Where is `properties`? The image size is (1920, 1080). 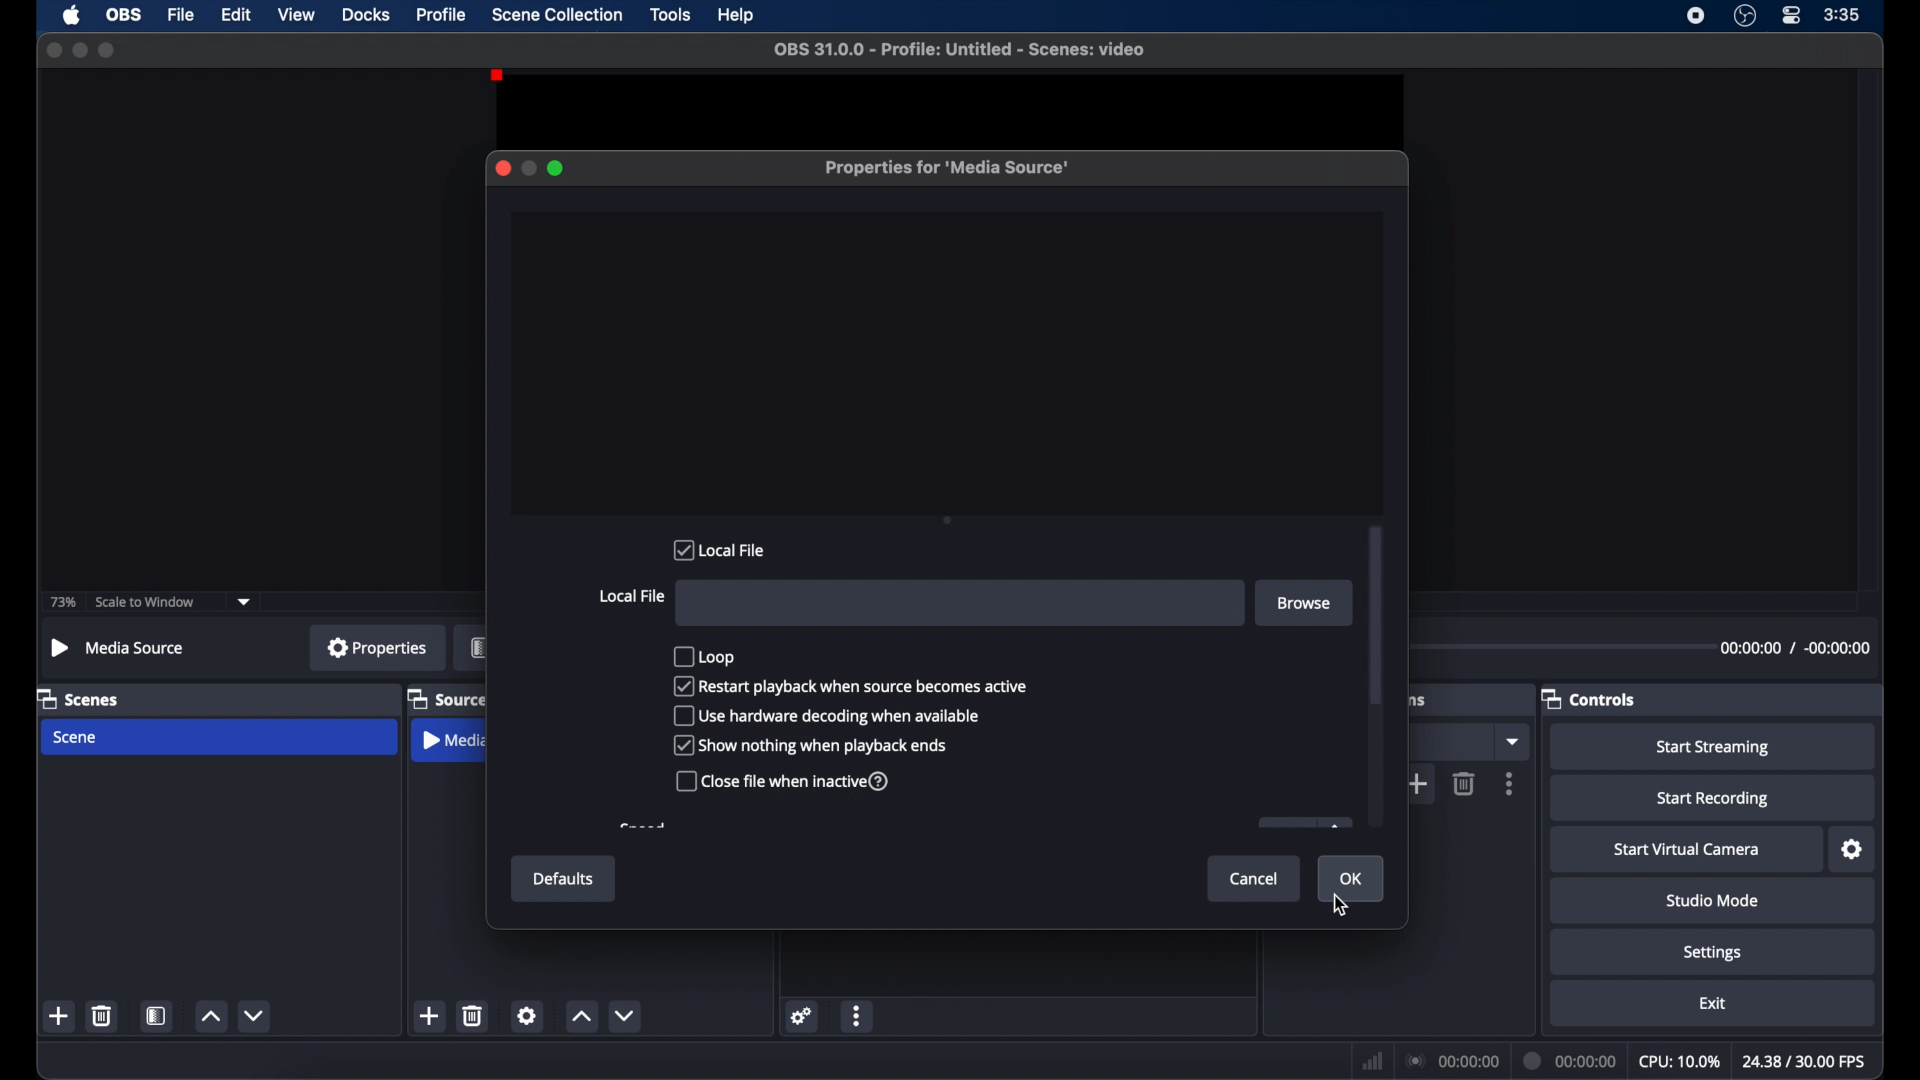
properties is located at coordinates (378, 647).